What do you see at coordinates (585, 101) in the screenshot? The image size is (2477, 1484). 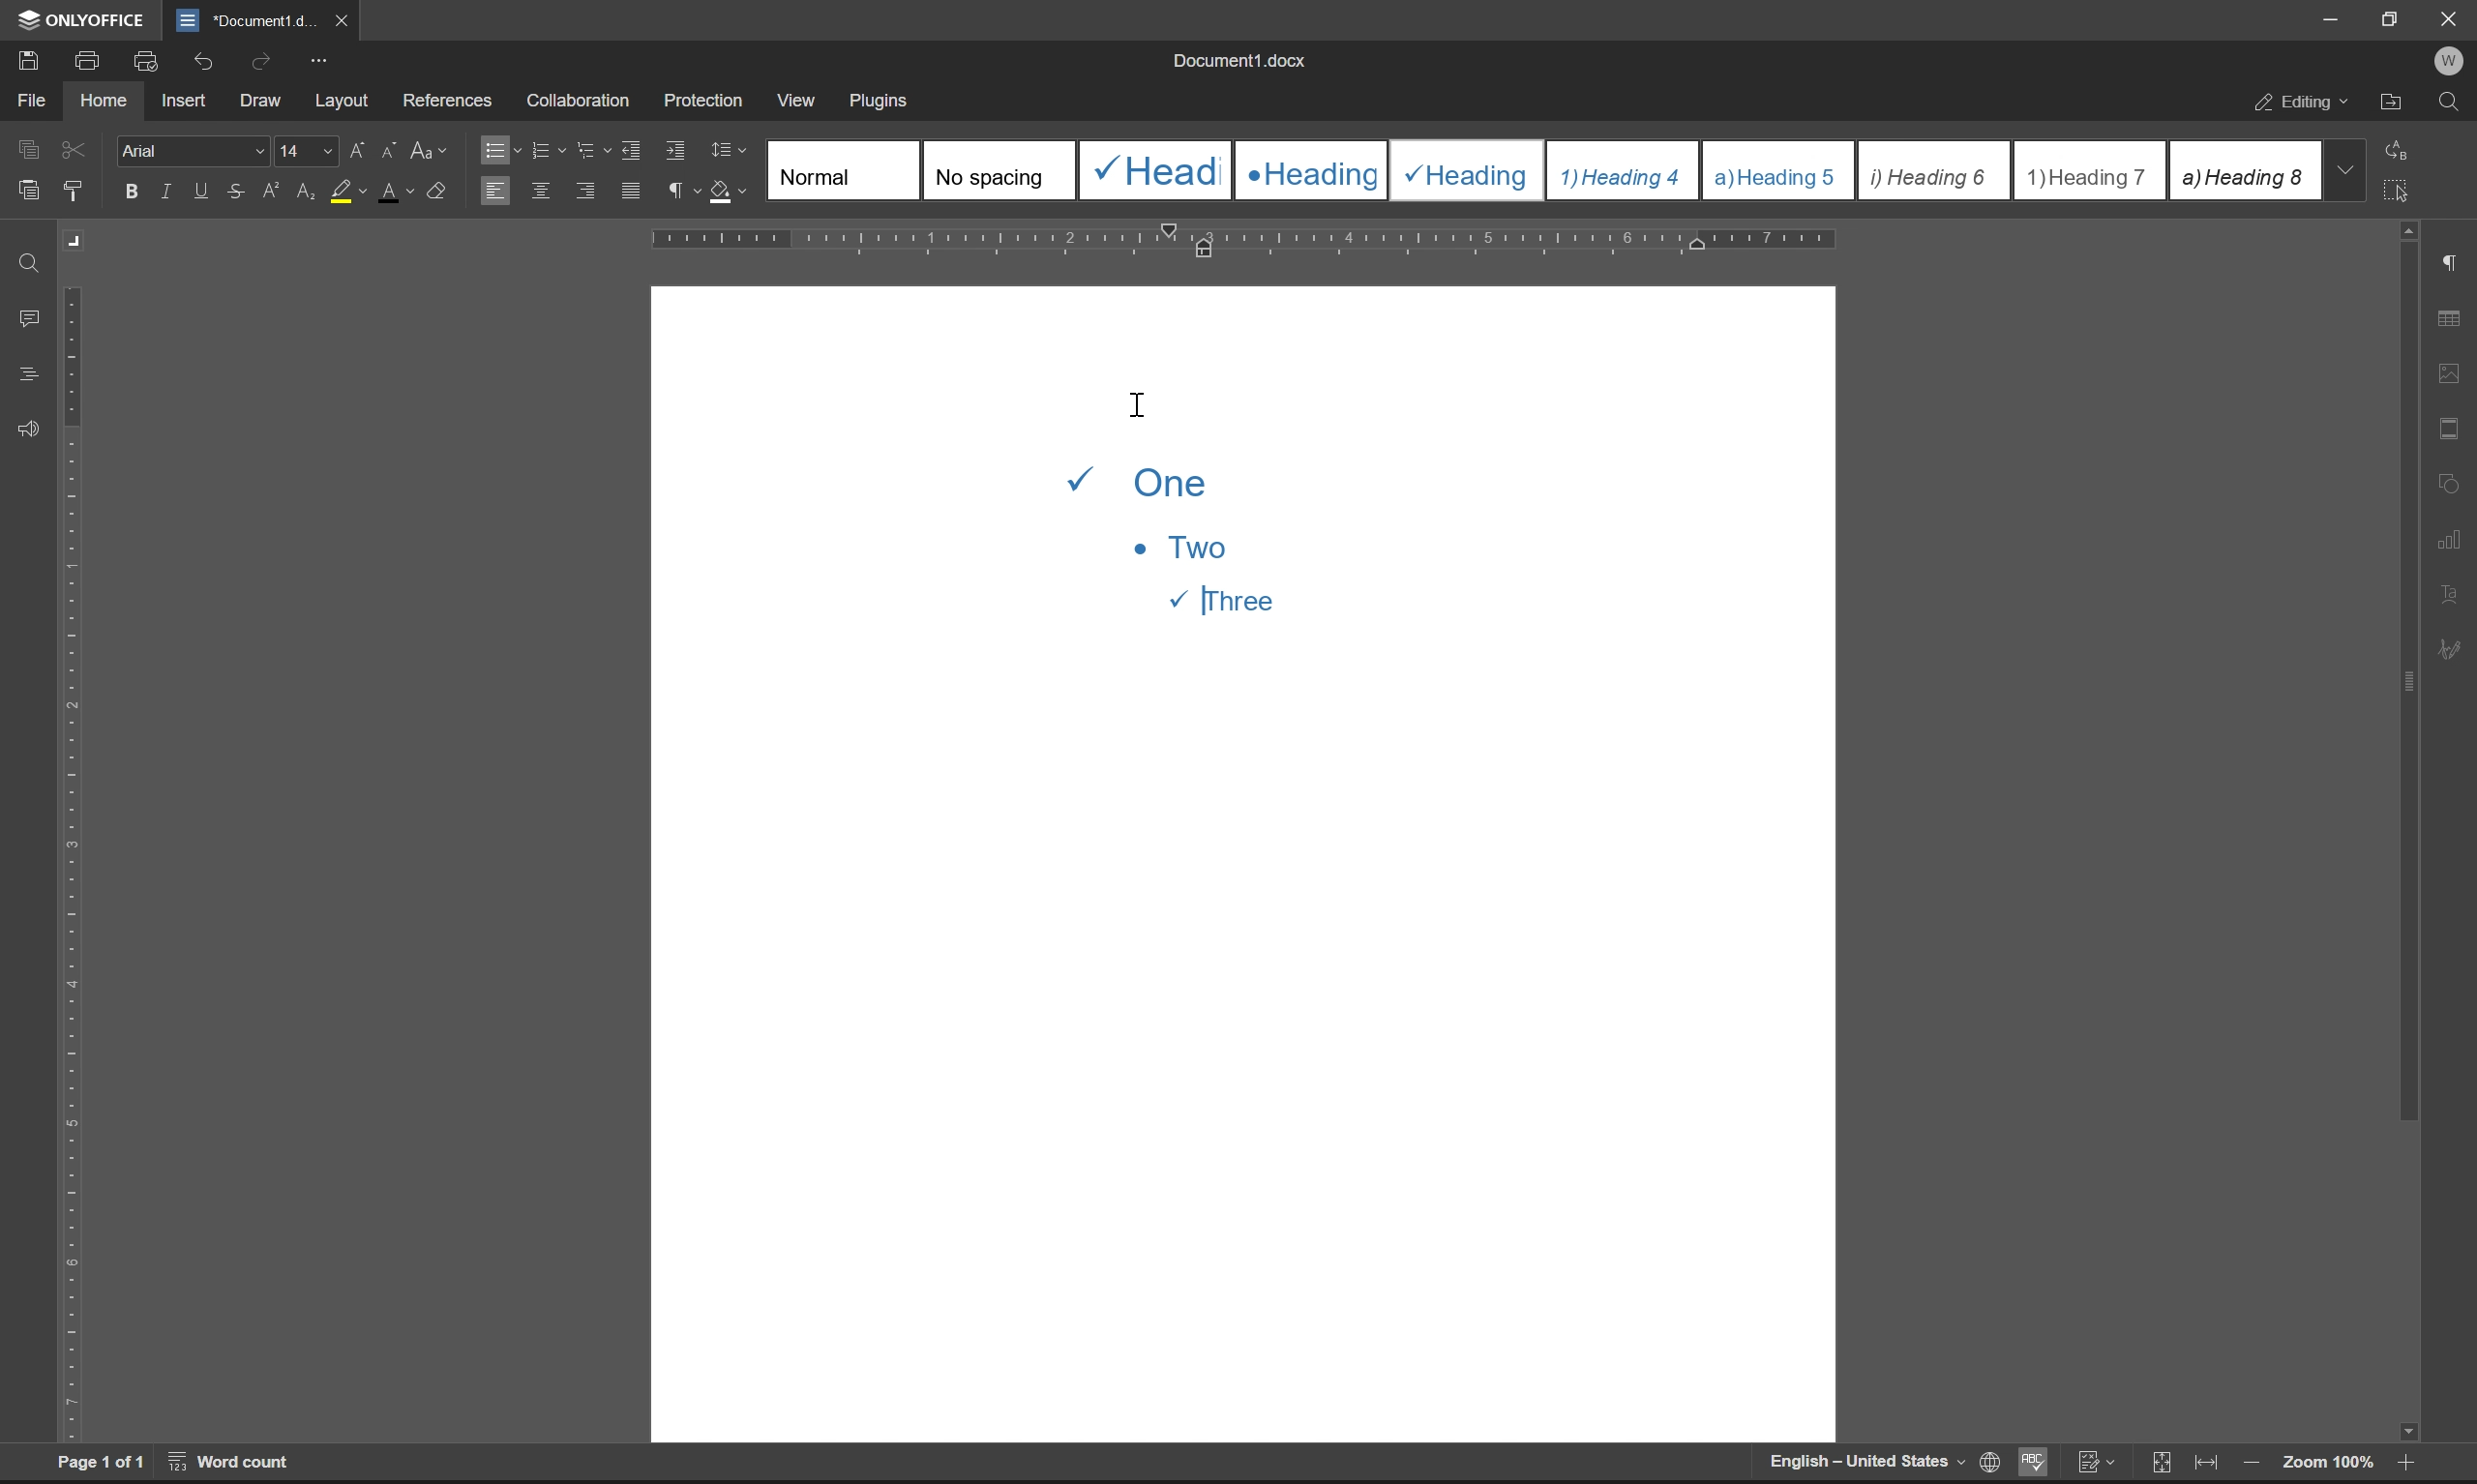 I see `collaboration` at bounding box center [585, 101].